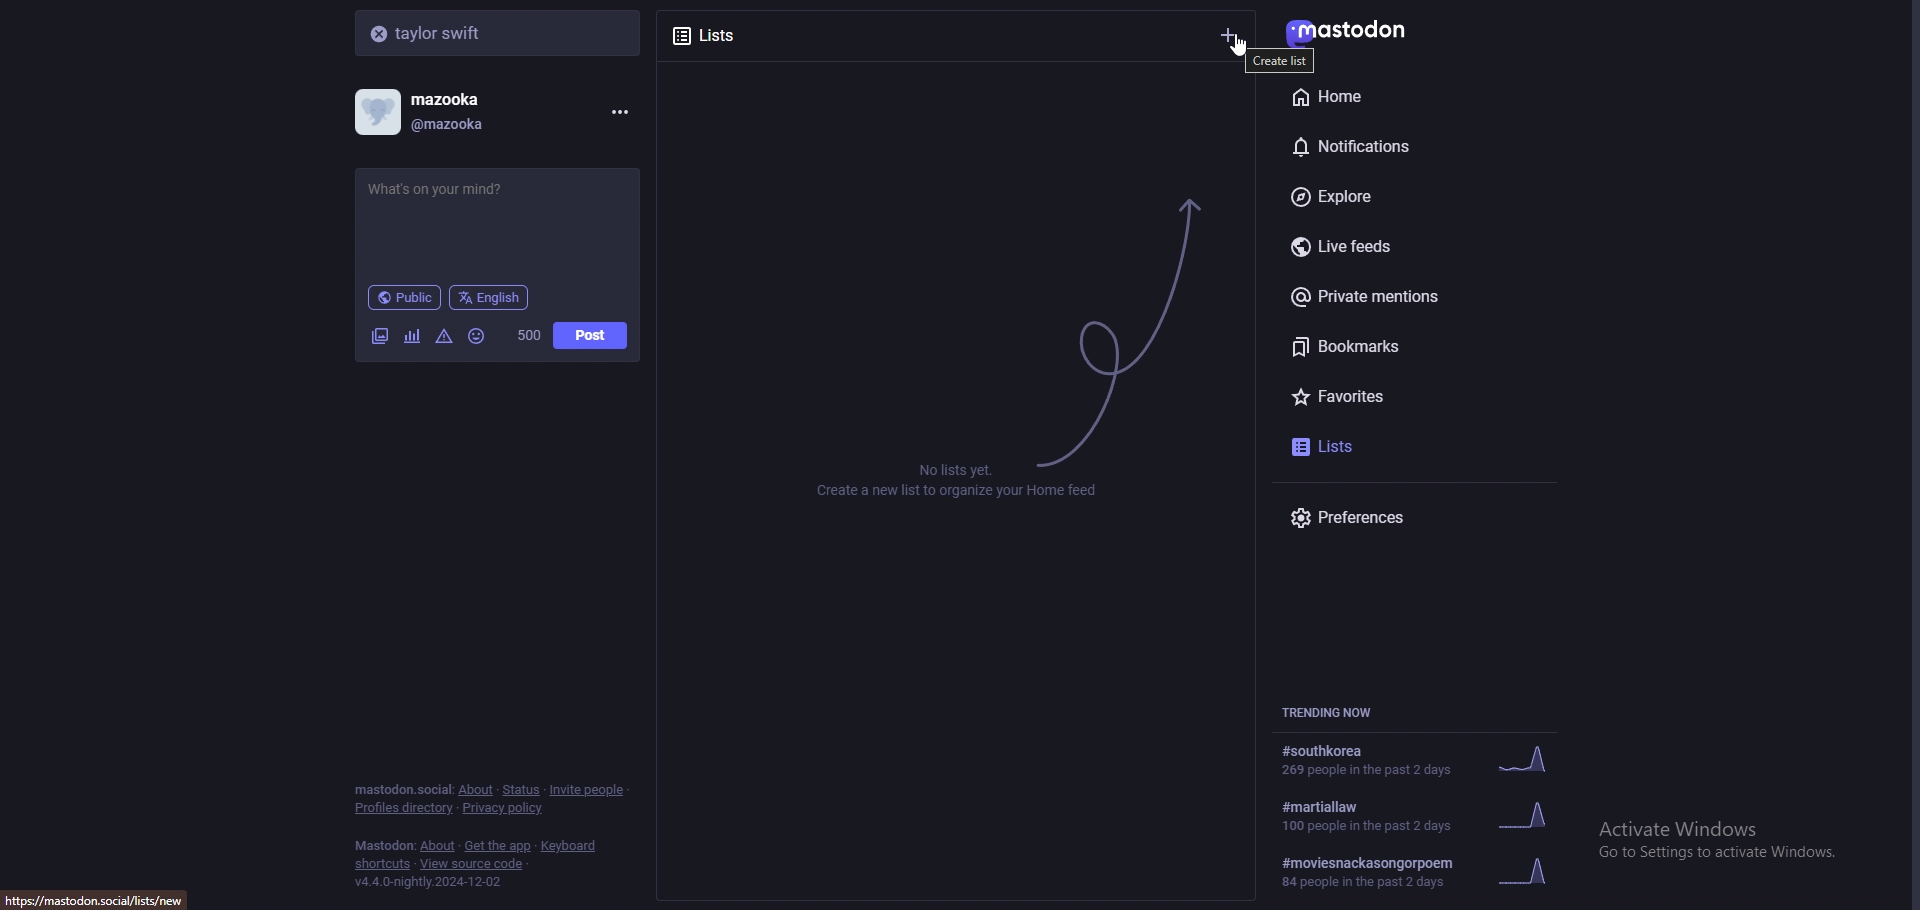 The image size is (1920, 910). What do you see at coordinates (1430, 814) in the screenshot?
I see `trending` at bounding box center [1430, 814].